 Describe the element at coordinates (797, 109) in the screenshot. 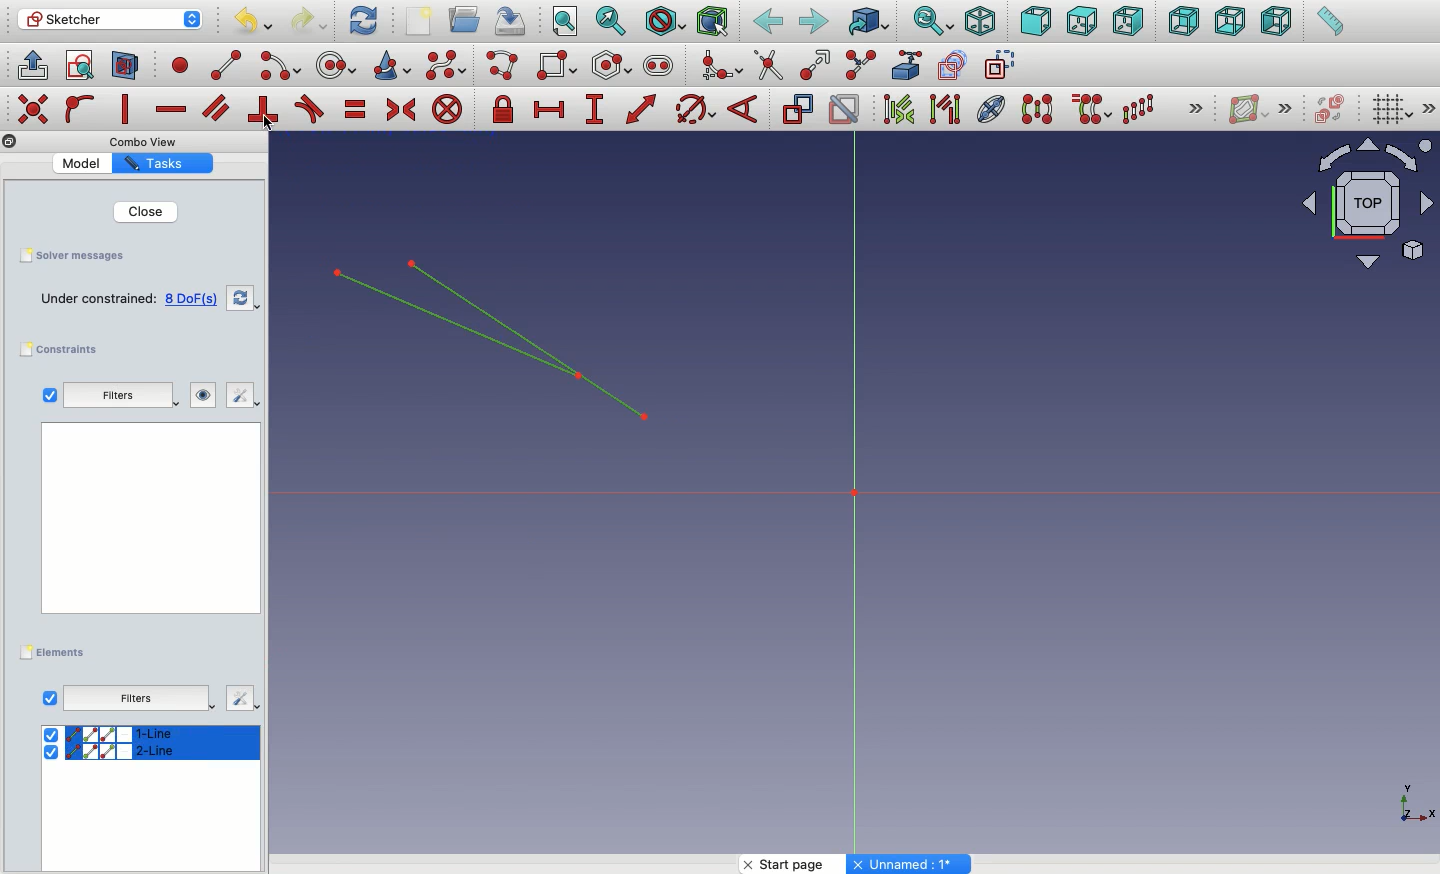

I see `Toggle driving constraint` at that location.